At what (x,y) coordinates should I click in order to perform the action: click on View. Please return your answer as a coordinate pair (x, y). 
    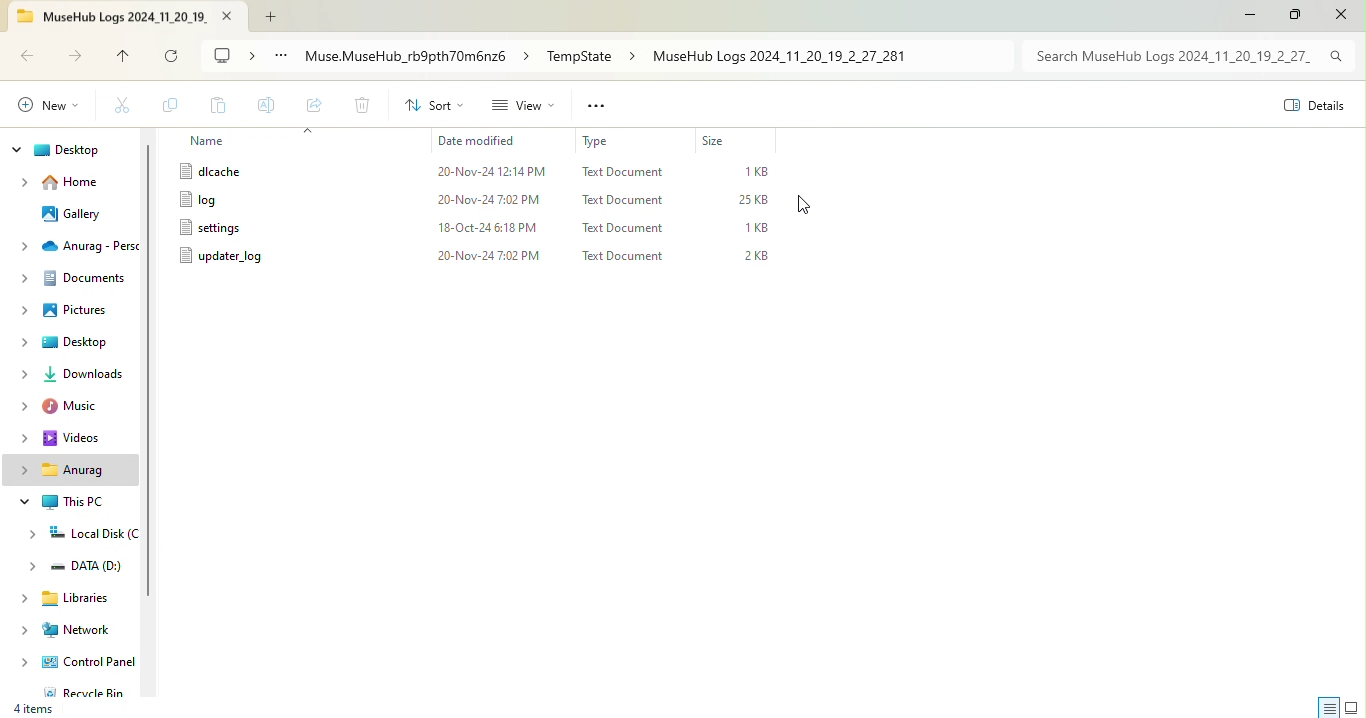
    Looking at the image, I should click on (520, 108).